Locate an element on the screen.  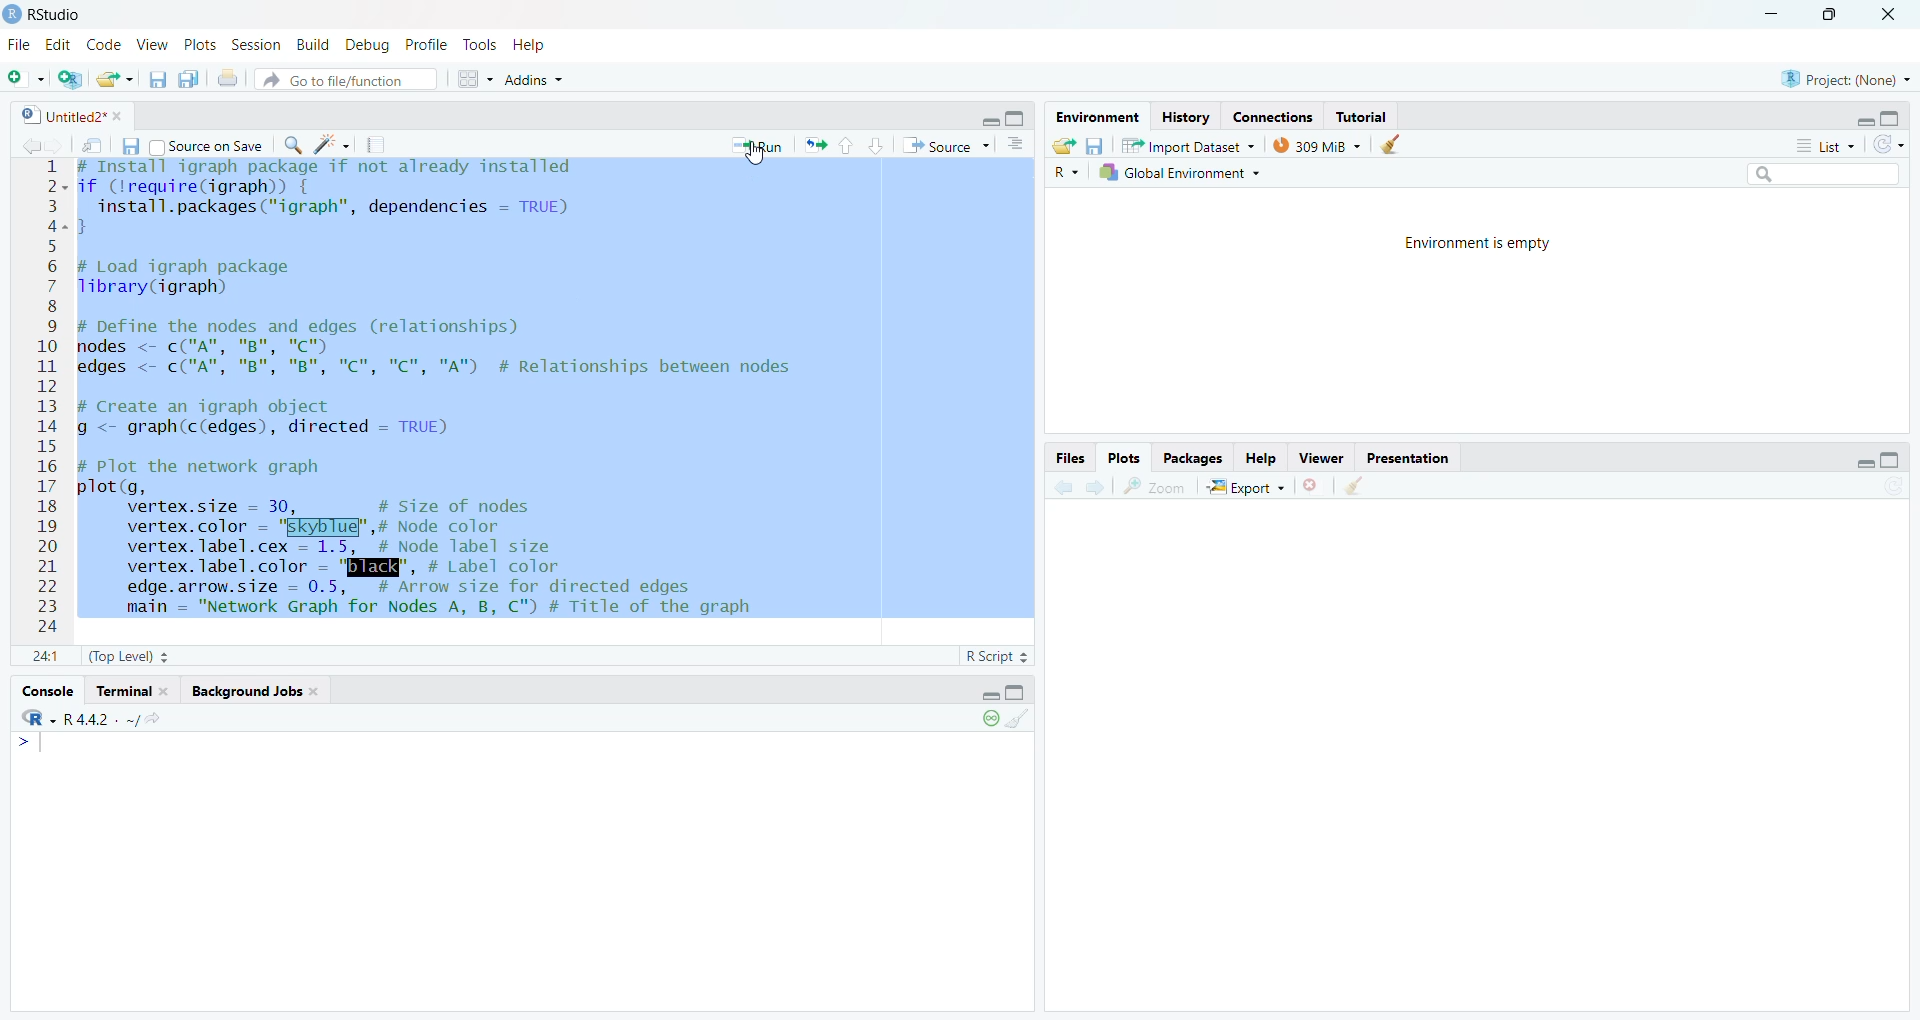
clear is located at coordinates (1022, 721).